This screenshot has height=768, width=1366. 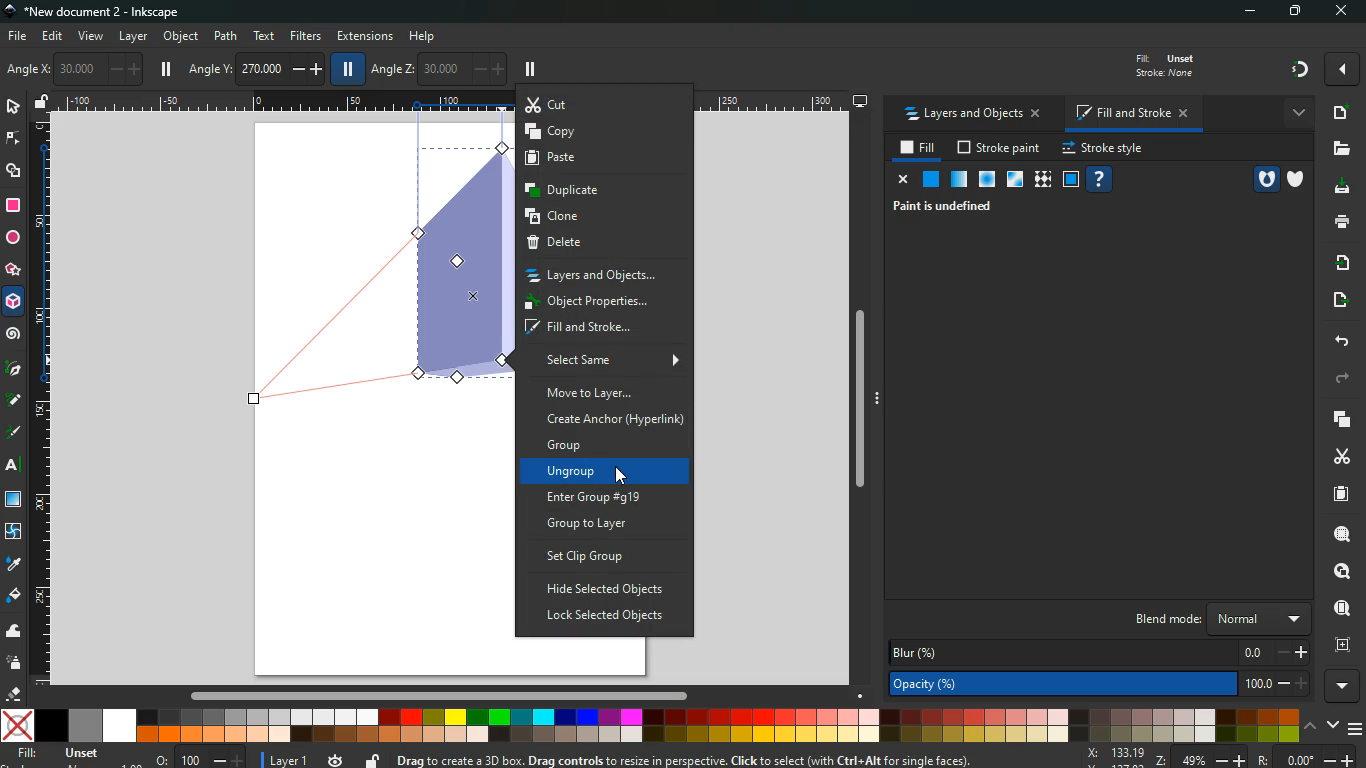 I want to click on ungroup, so click(x=612, y=473).